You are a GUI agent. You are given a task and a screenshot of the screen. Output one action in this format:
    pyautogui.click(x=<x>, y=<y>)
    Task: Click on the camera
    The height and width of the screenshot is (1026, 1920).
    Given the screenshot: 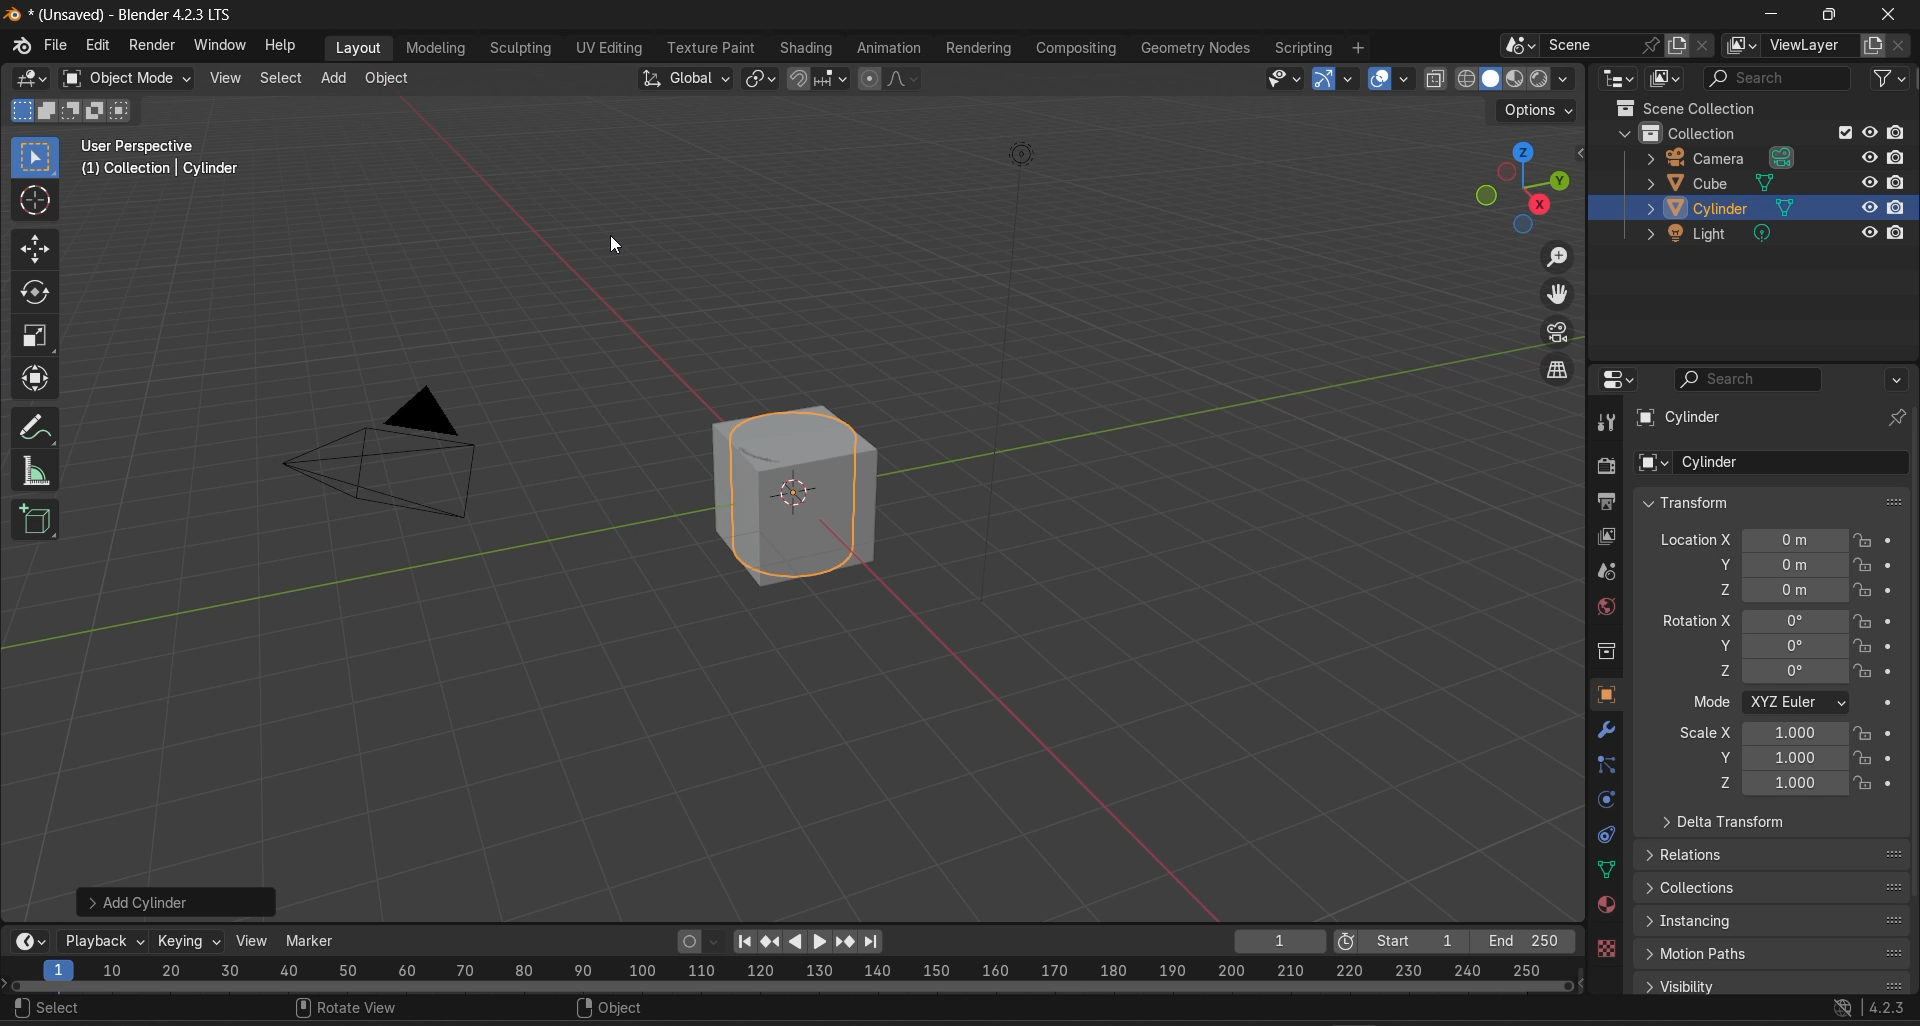 What is the action you would take?
    pyautogui.click(x=1725, y=156)
    